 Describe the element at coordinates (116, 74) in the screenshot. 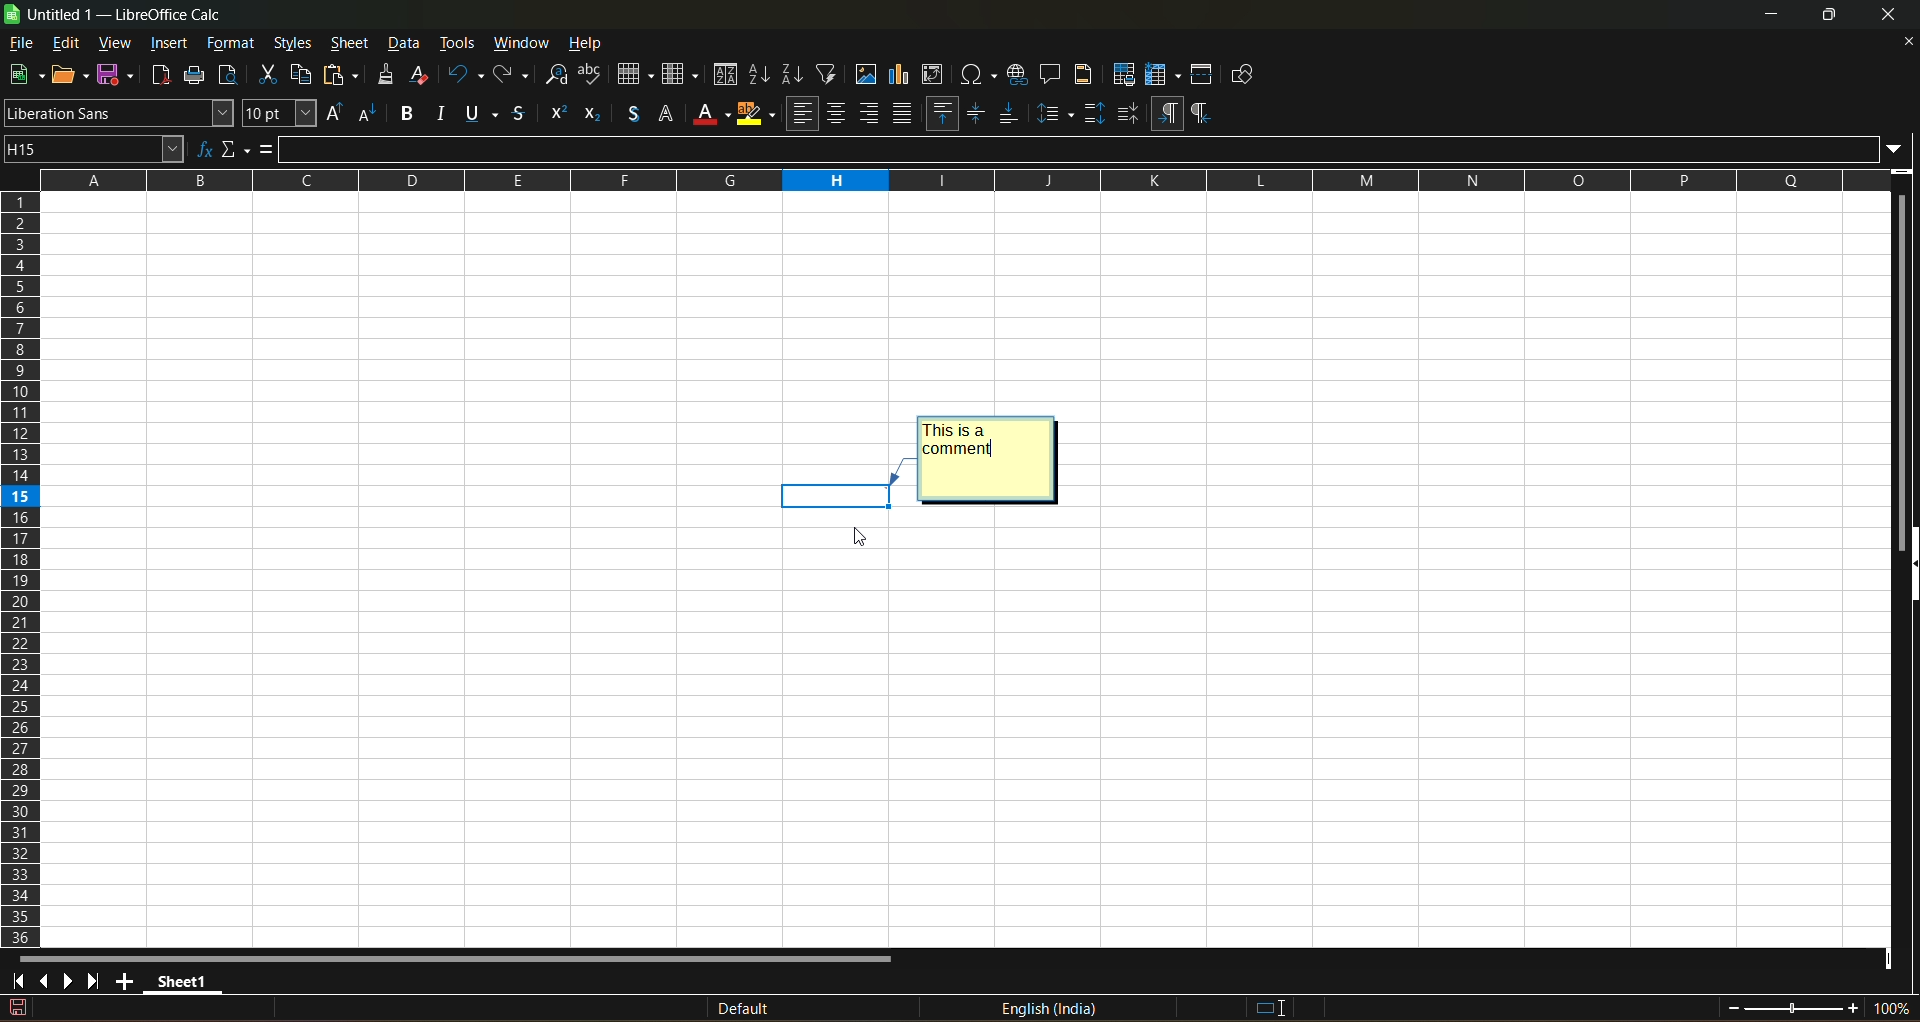

I see `save` at that location.